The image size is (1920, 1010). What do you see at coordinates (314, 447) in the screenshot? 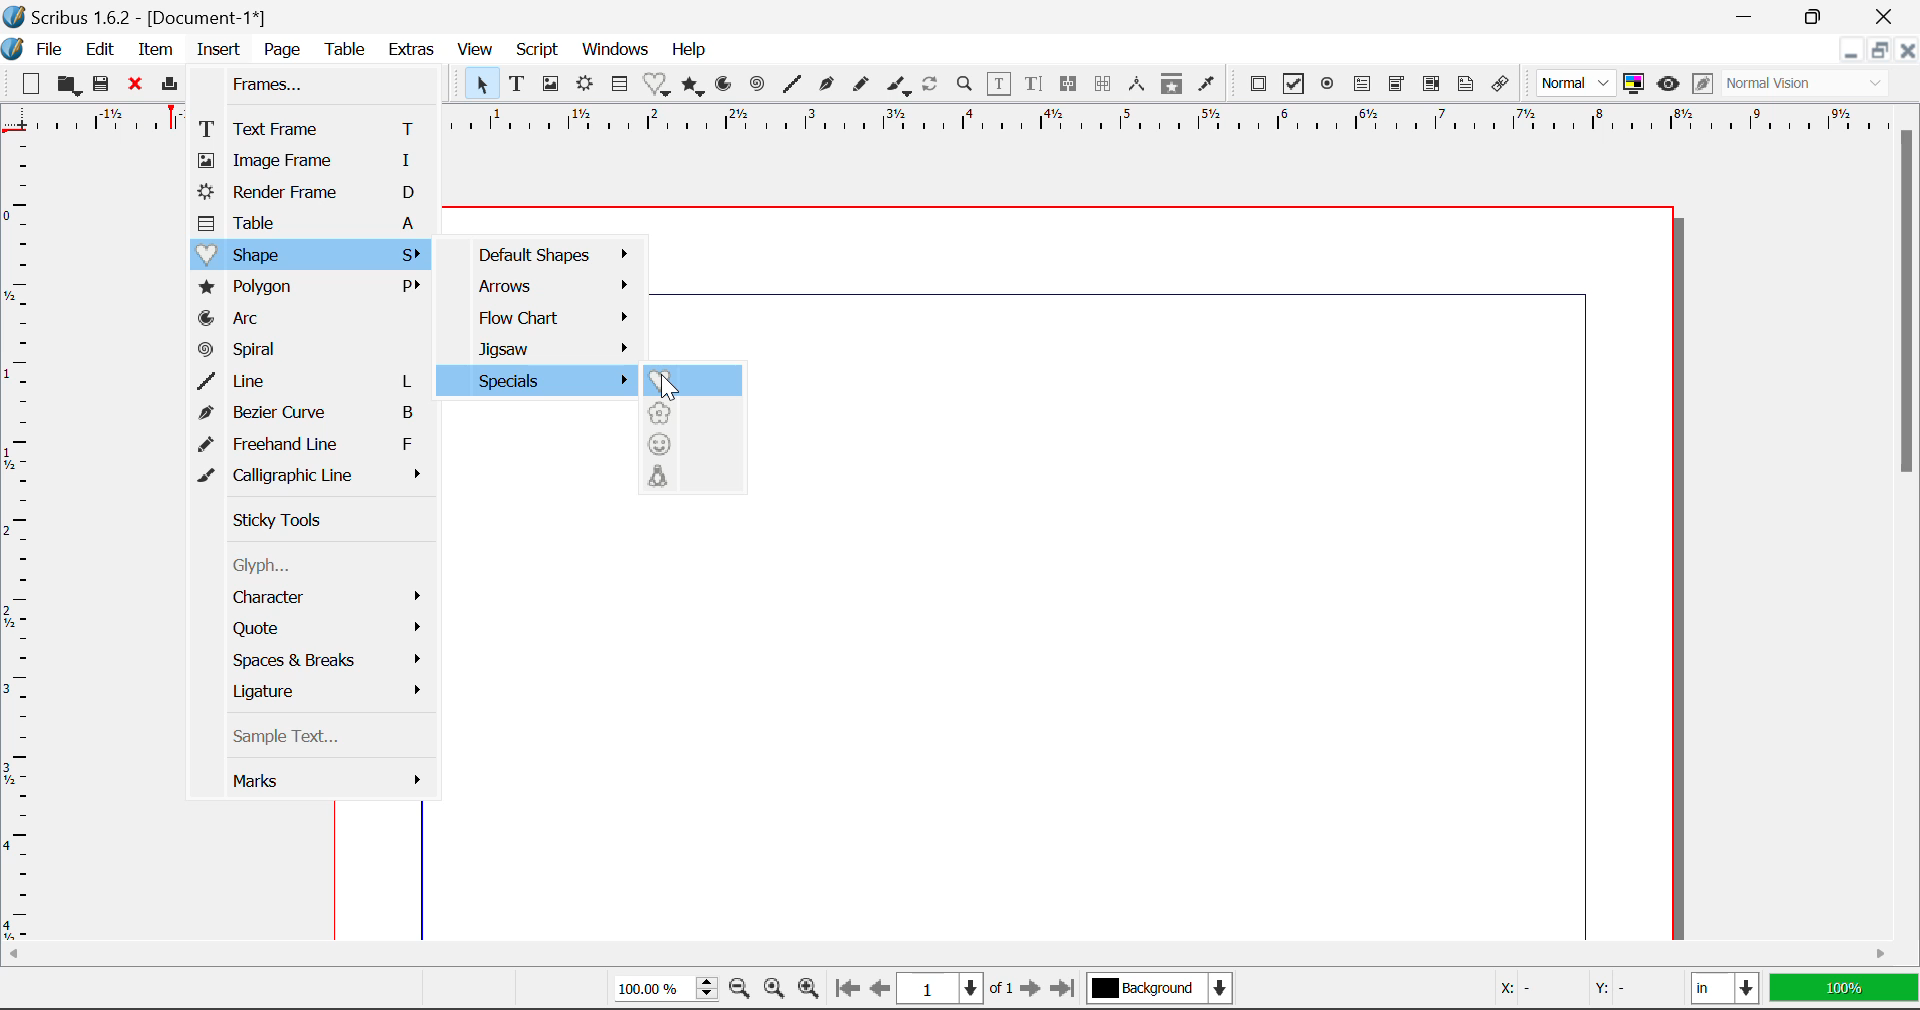
I see `Freehand Line` at bounding box center [314, 447].